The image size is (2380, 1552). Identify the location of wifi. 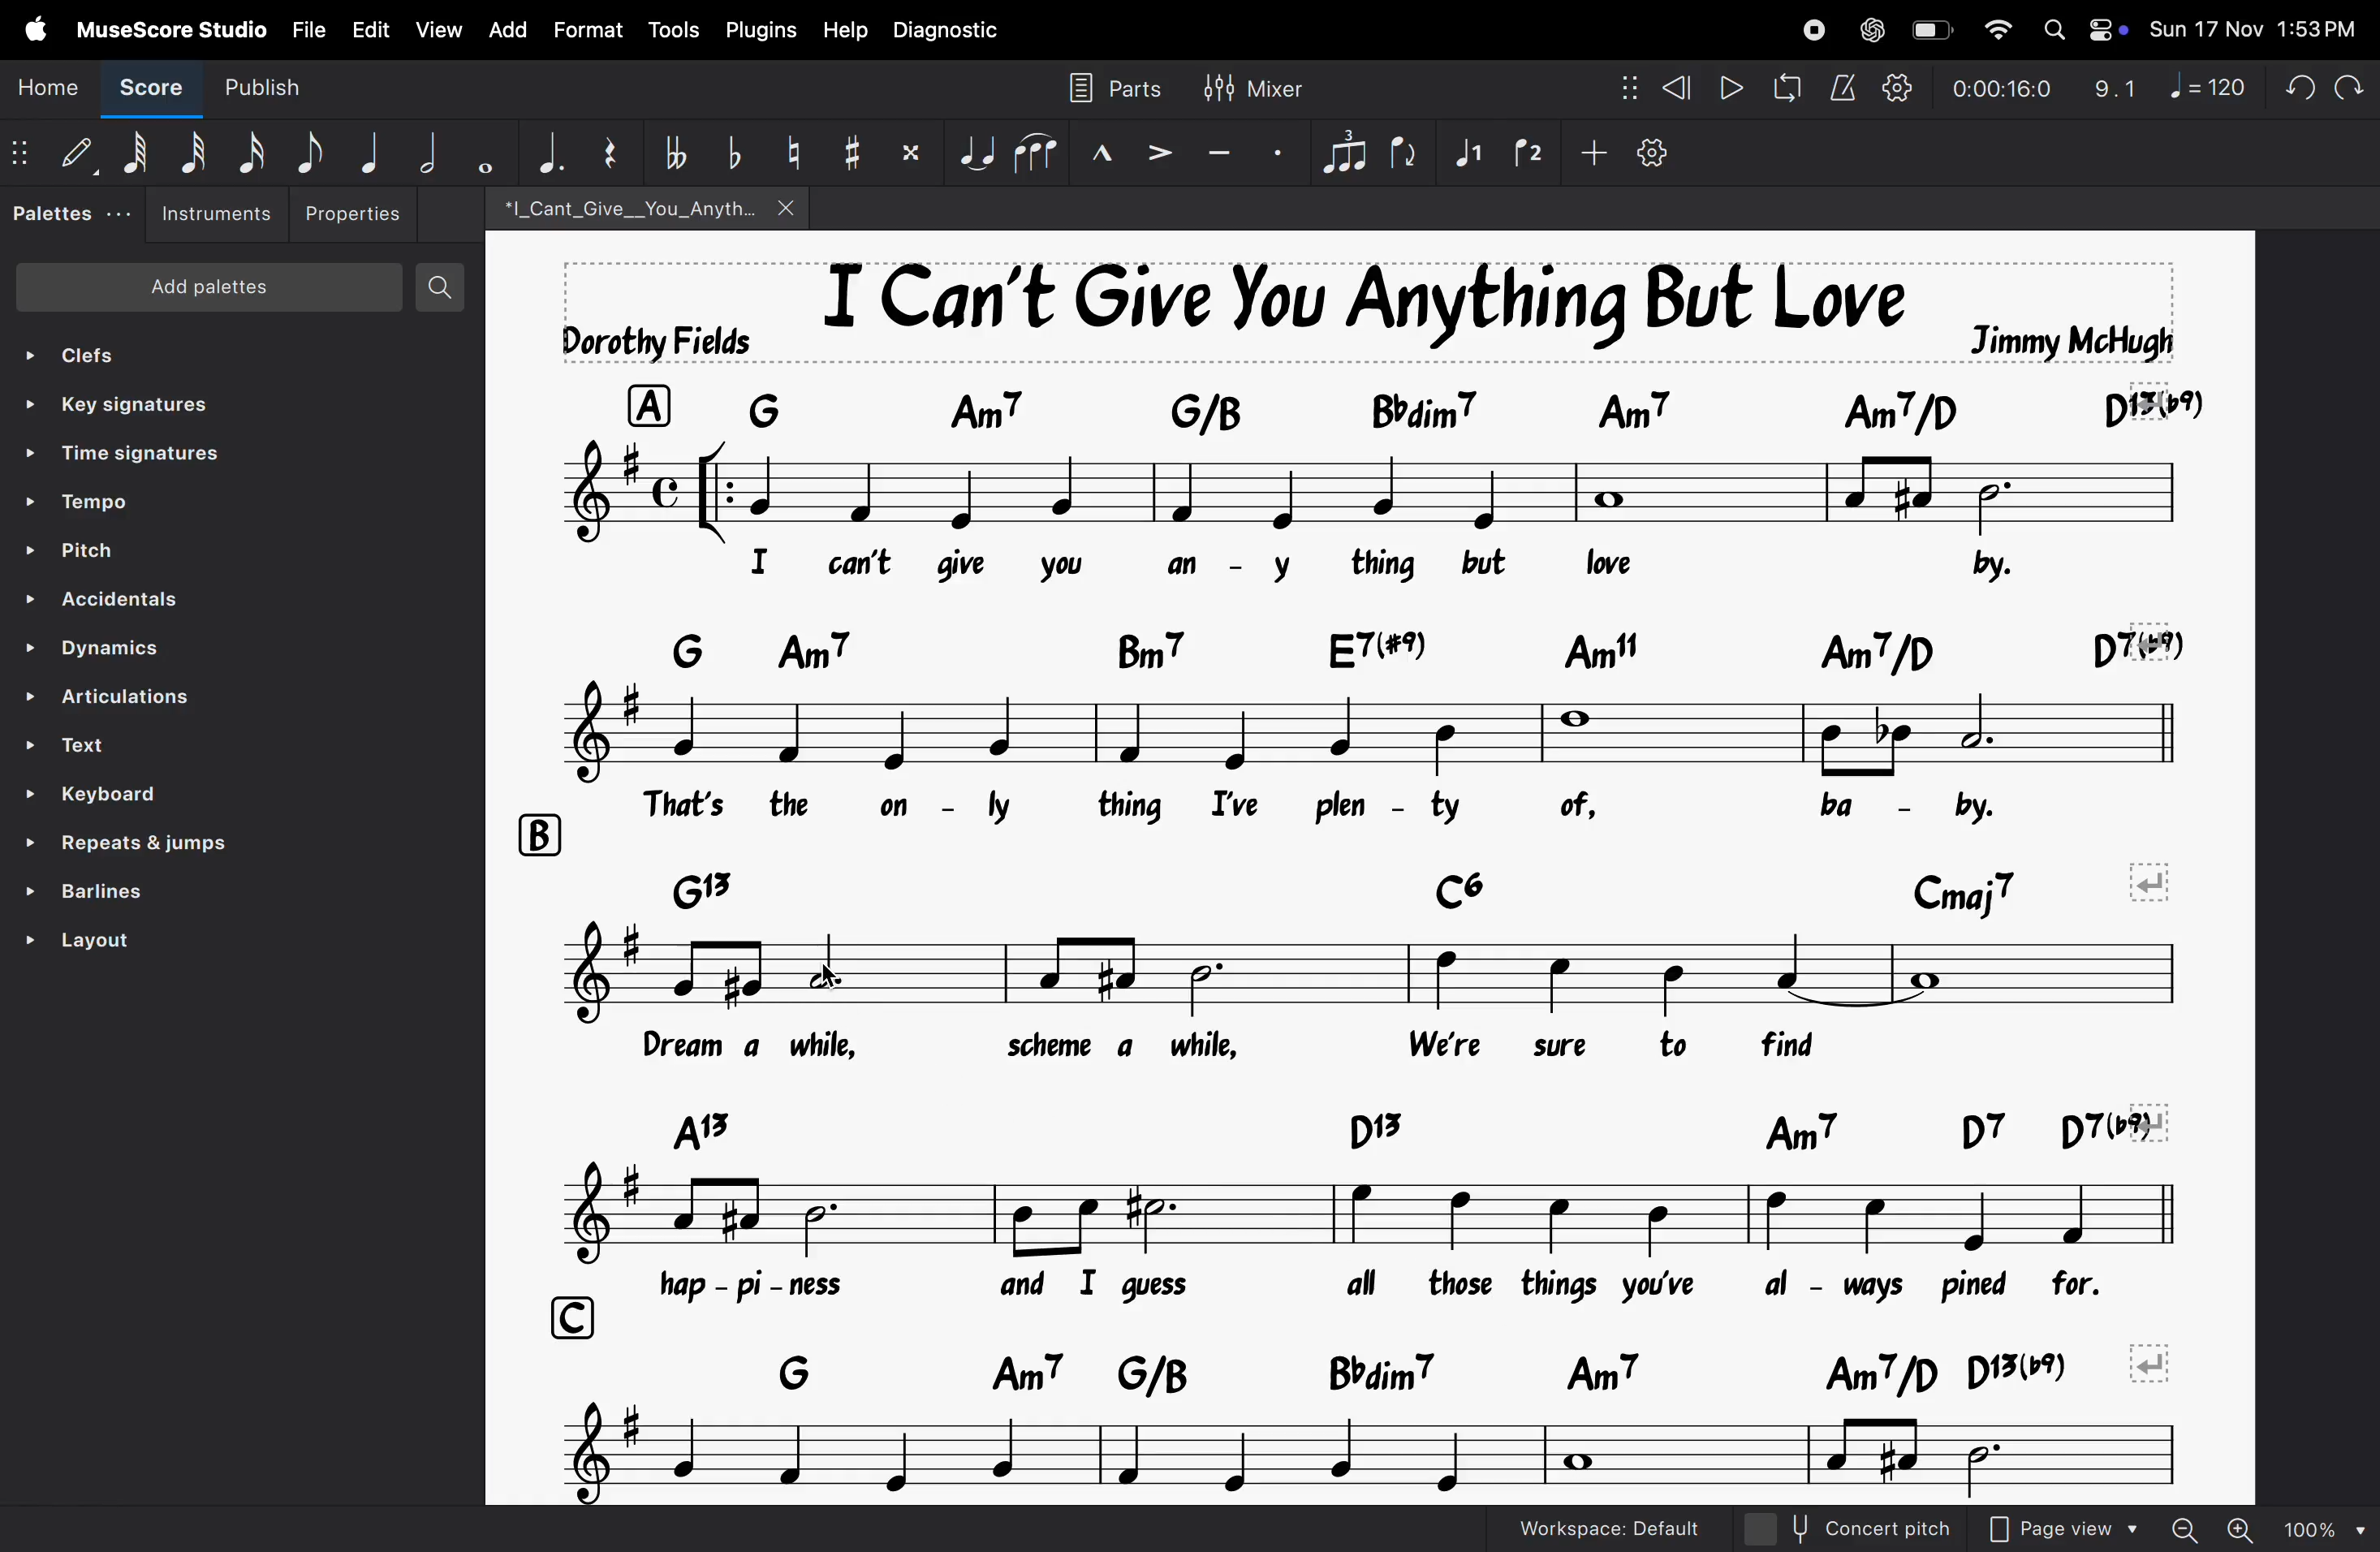
(1994, 29).